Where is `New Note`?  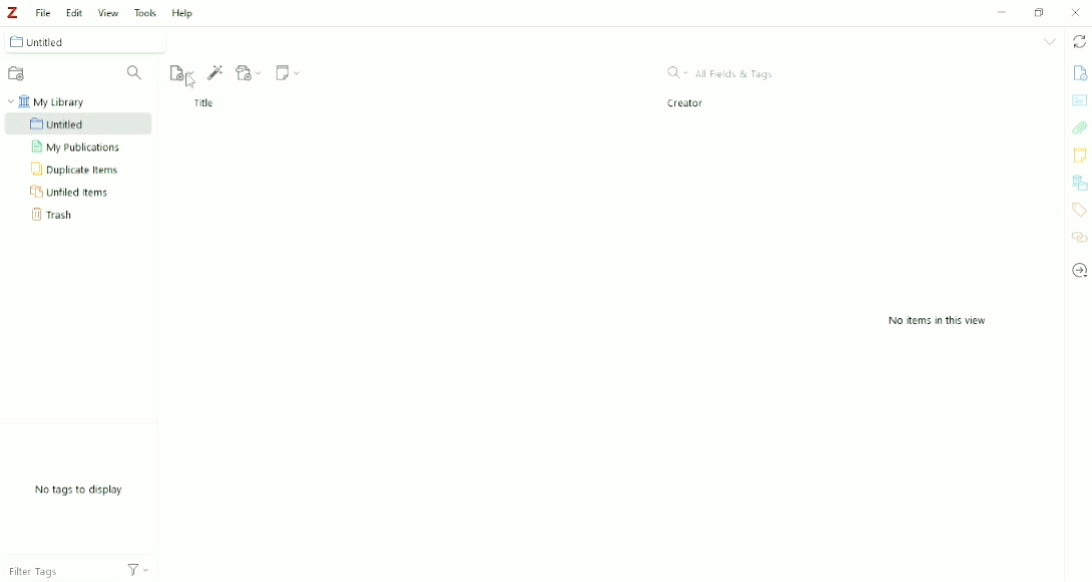
New Note is located at coordinates (289, 73).